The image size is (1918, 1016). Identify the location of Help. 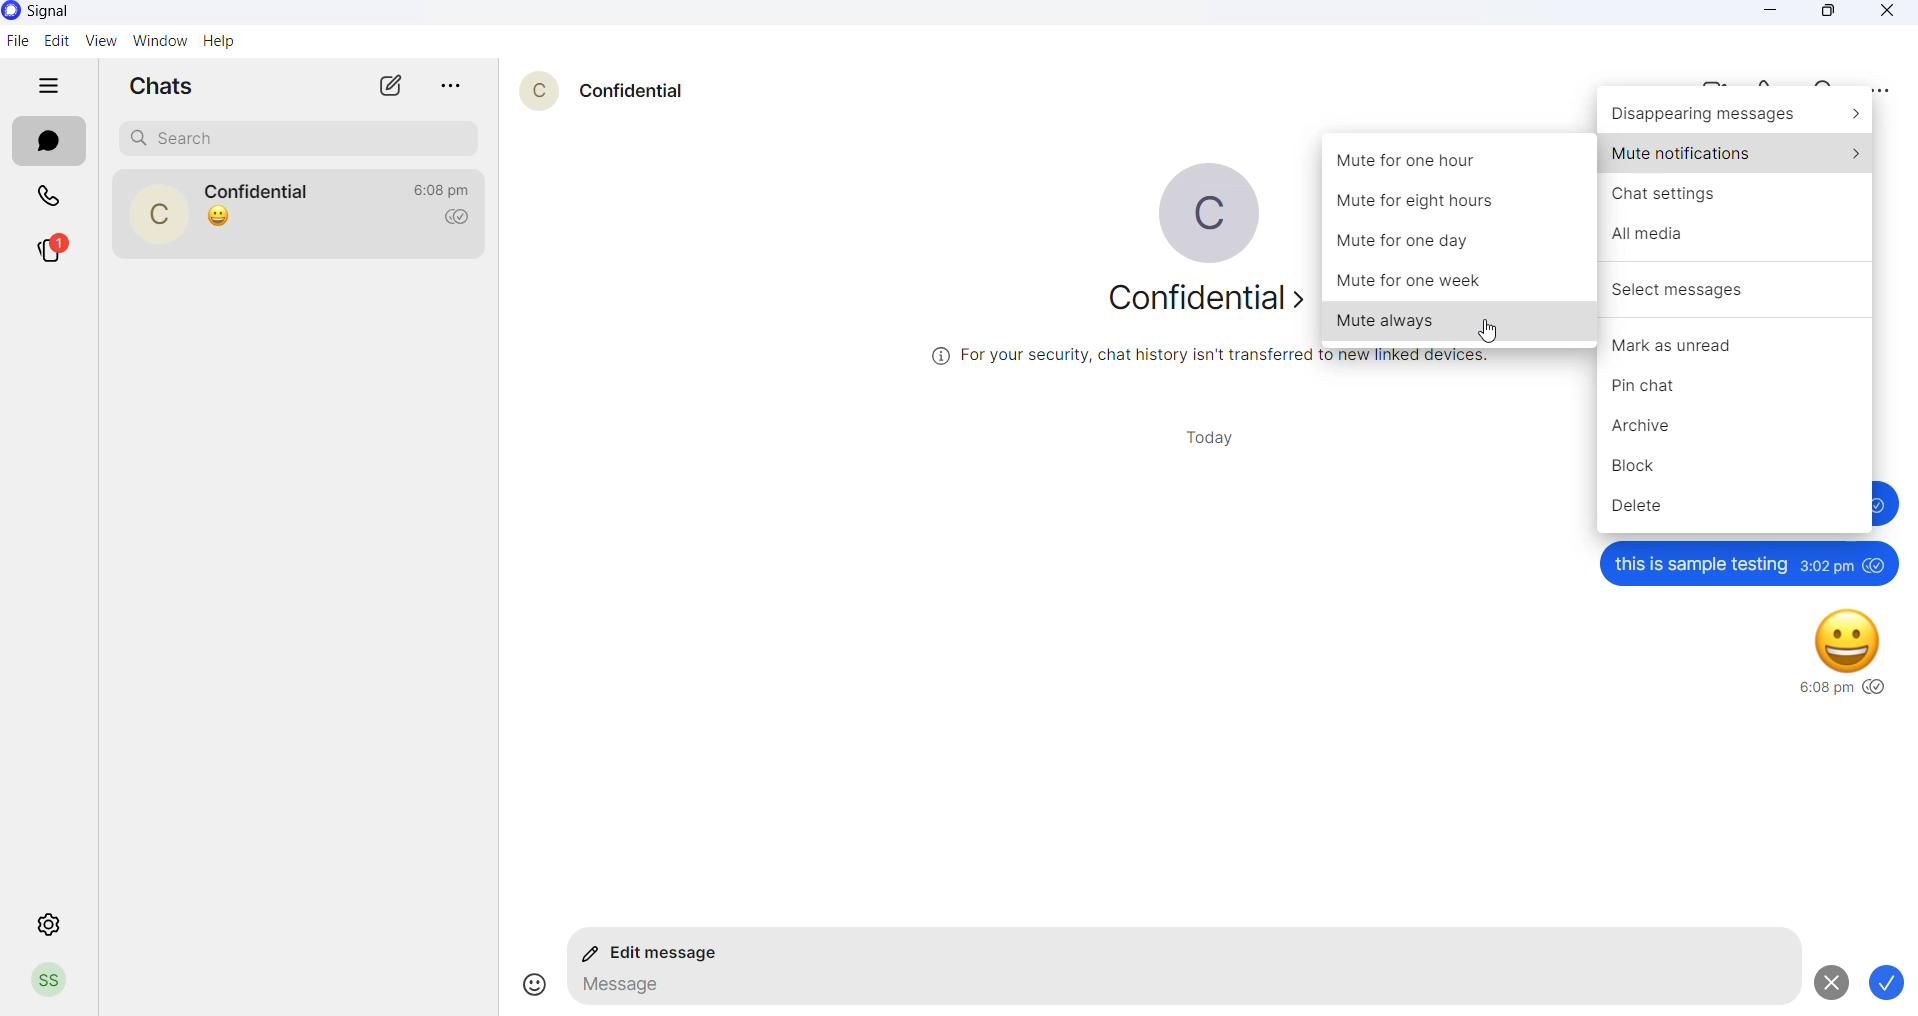
(225, 41).